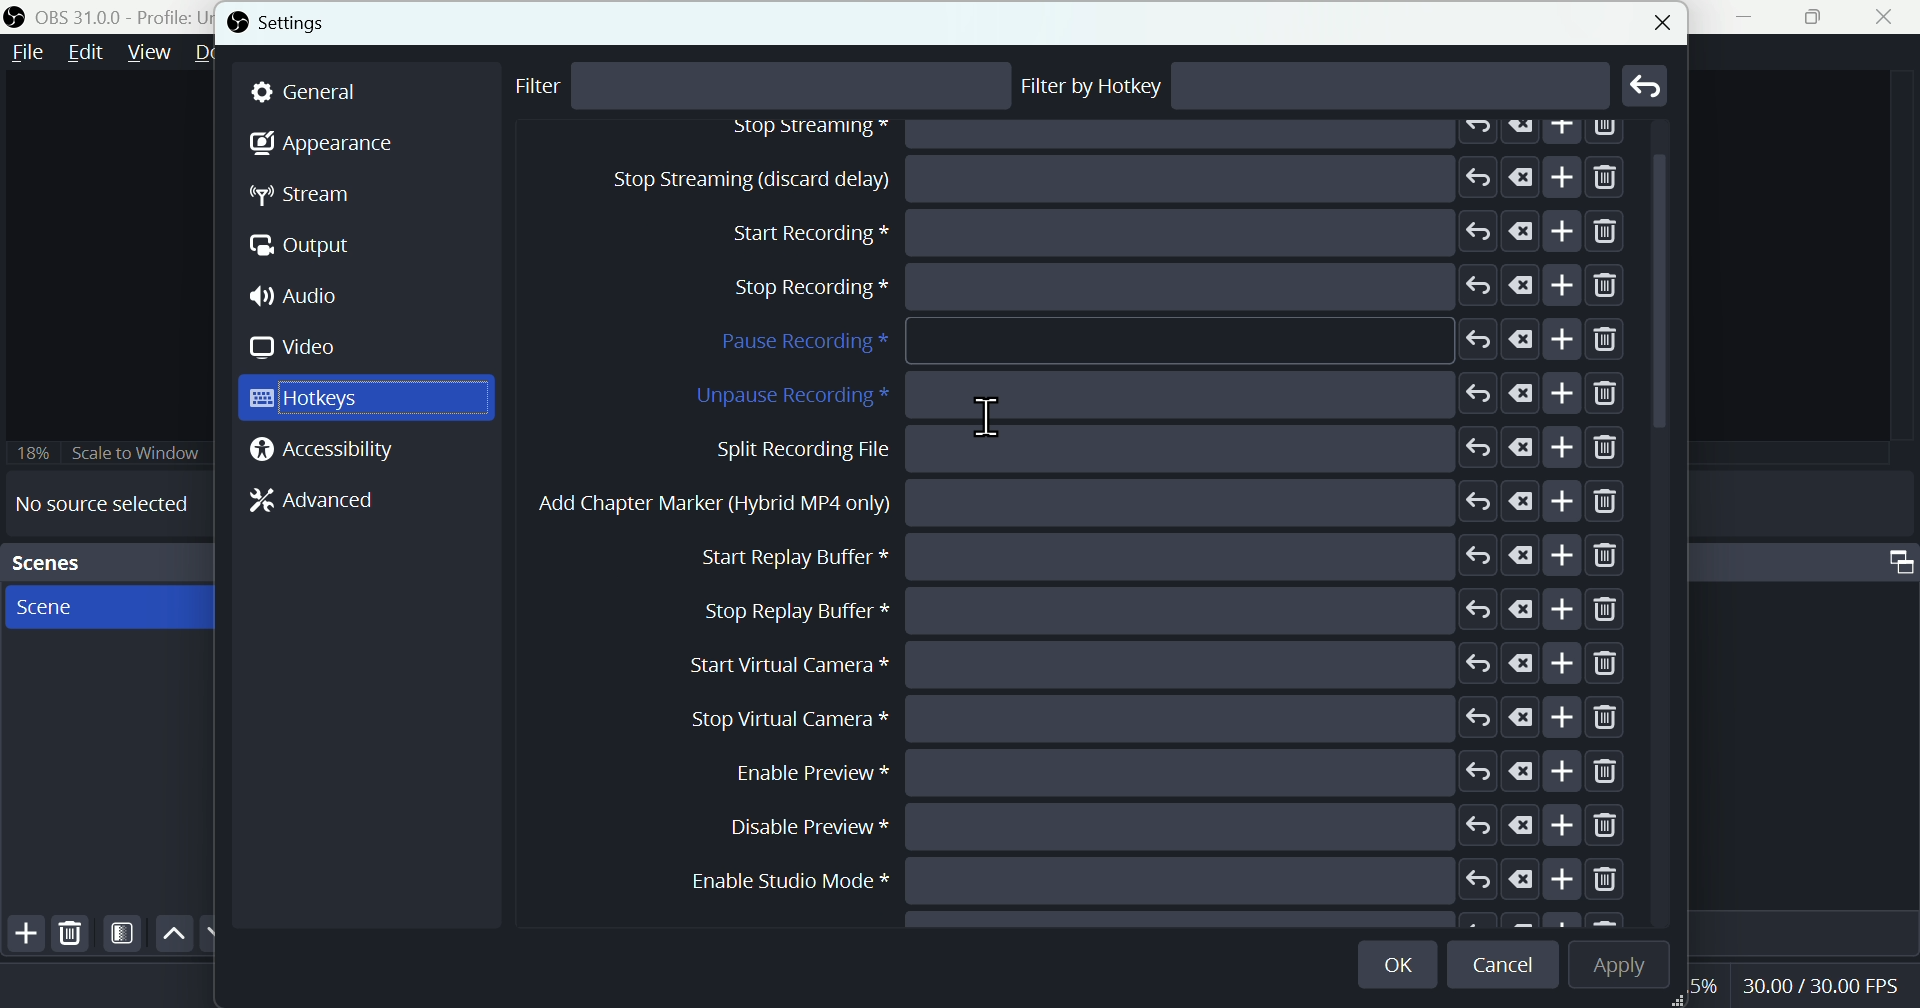  What do you see at coordinates (301, 347) in the screenshot?
I see `Video` at bounding box center [301, 347].